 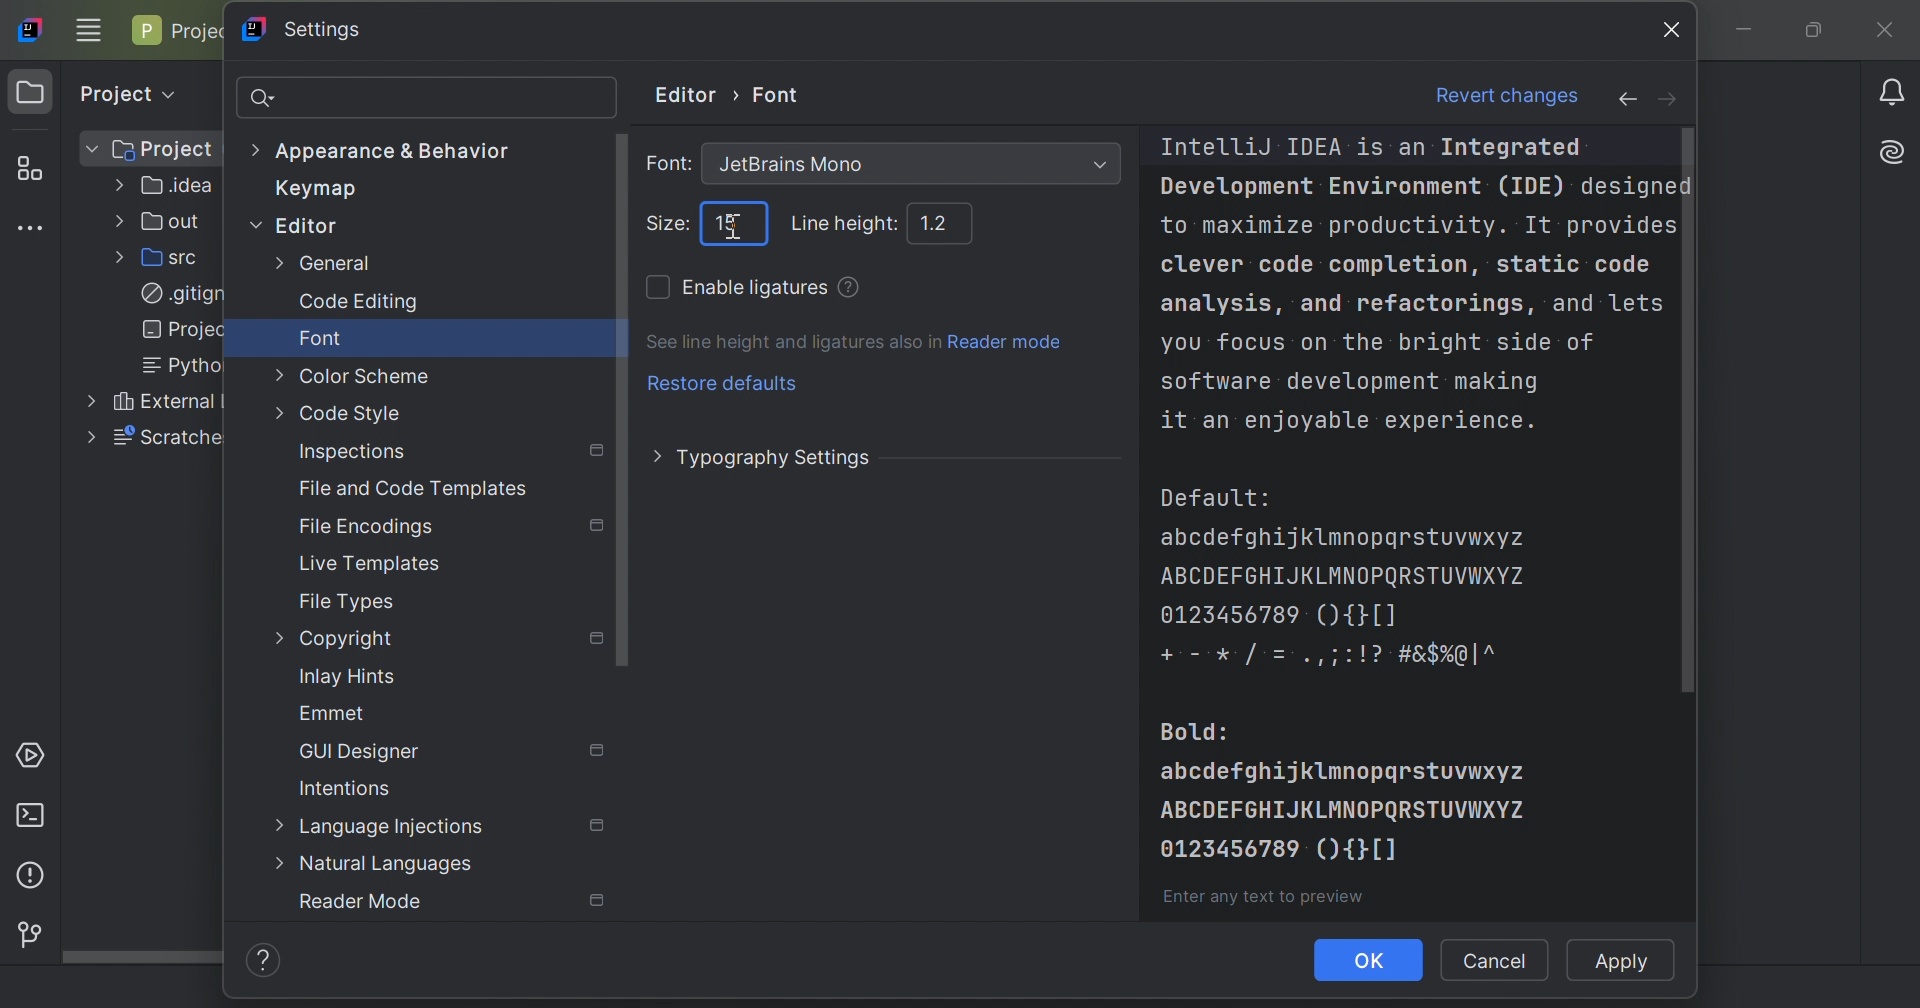 What do you see at coordinates (655, 289) in the screenshot?
I see `Checkbox` at bounding box center [655, 289].